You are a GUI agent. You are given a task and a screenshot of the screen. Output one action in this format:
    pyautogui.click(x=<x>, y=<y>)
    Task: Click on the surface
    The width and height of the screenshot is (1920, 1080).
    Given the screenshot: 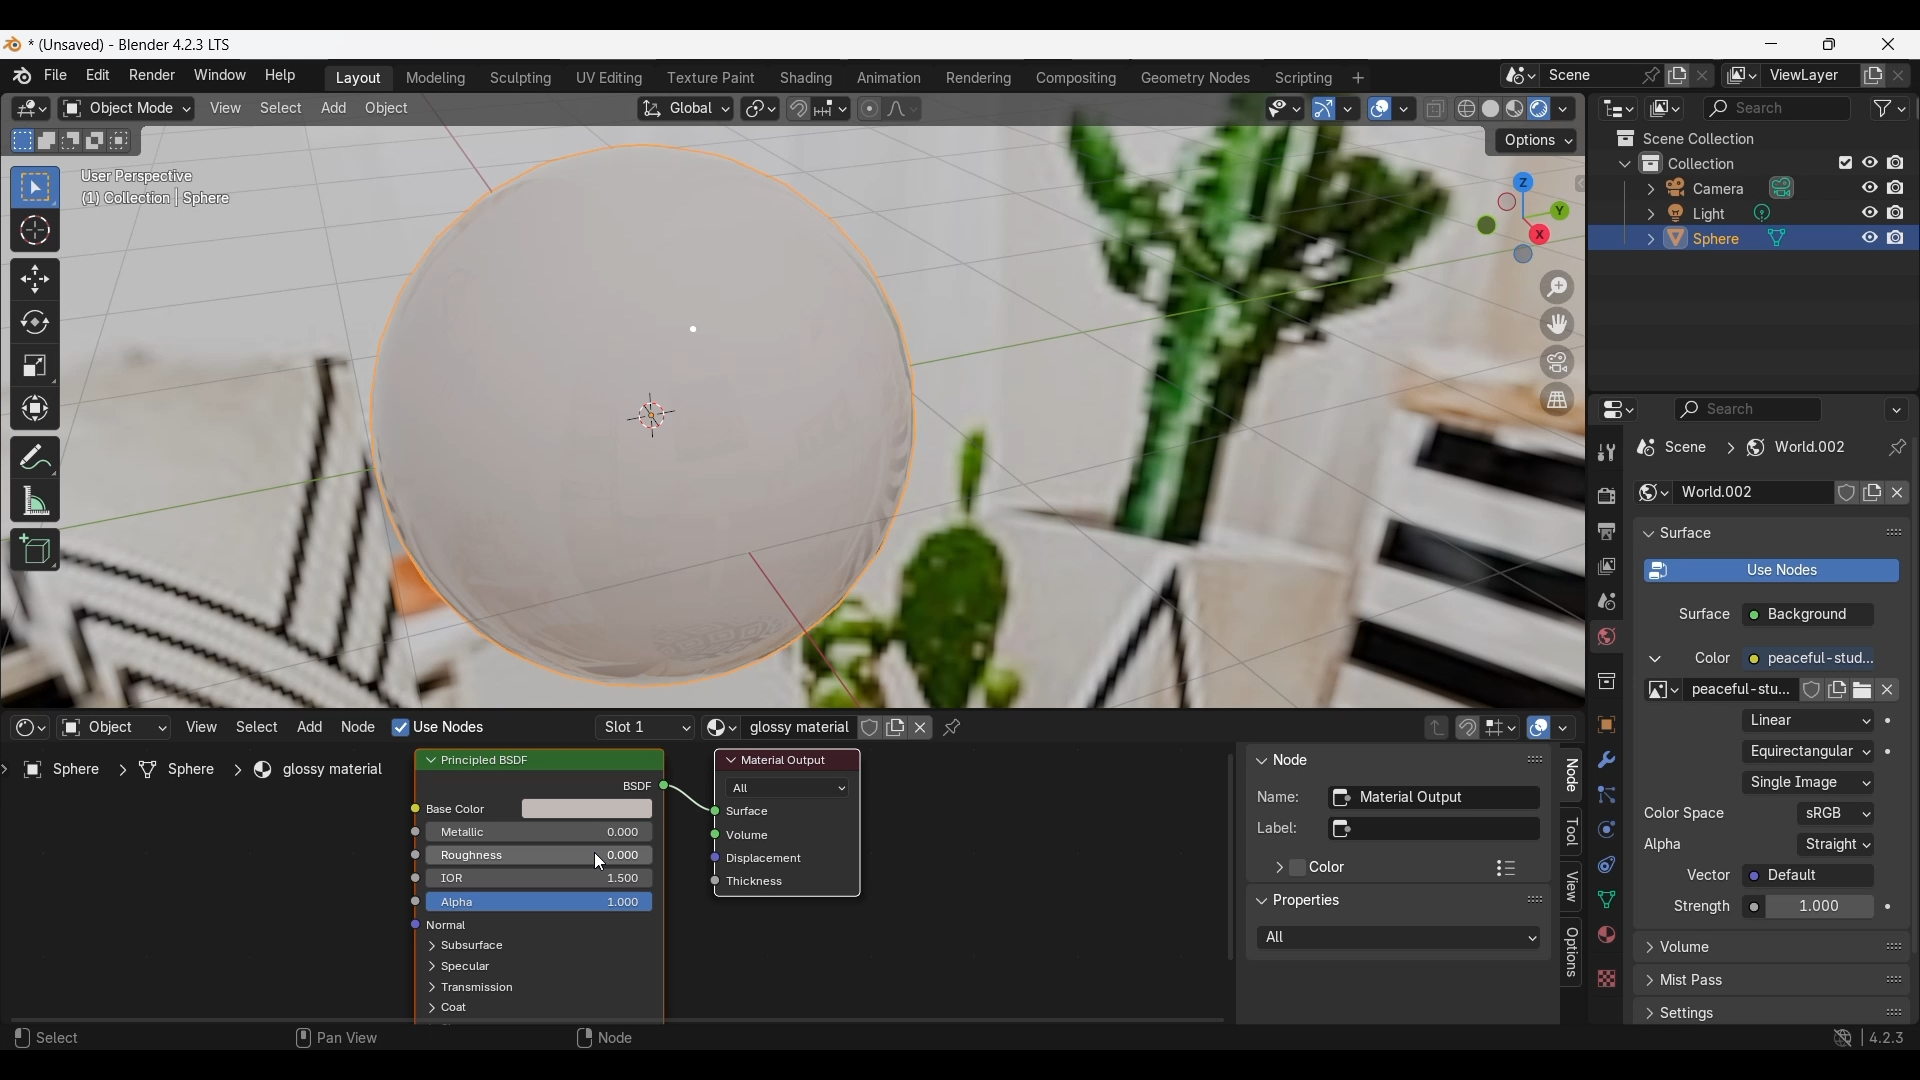 What is the action you would take?
    pyautogui.click(x=1704, y=616)
    